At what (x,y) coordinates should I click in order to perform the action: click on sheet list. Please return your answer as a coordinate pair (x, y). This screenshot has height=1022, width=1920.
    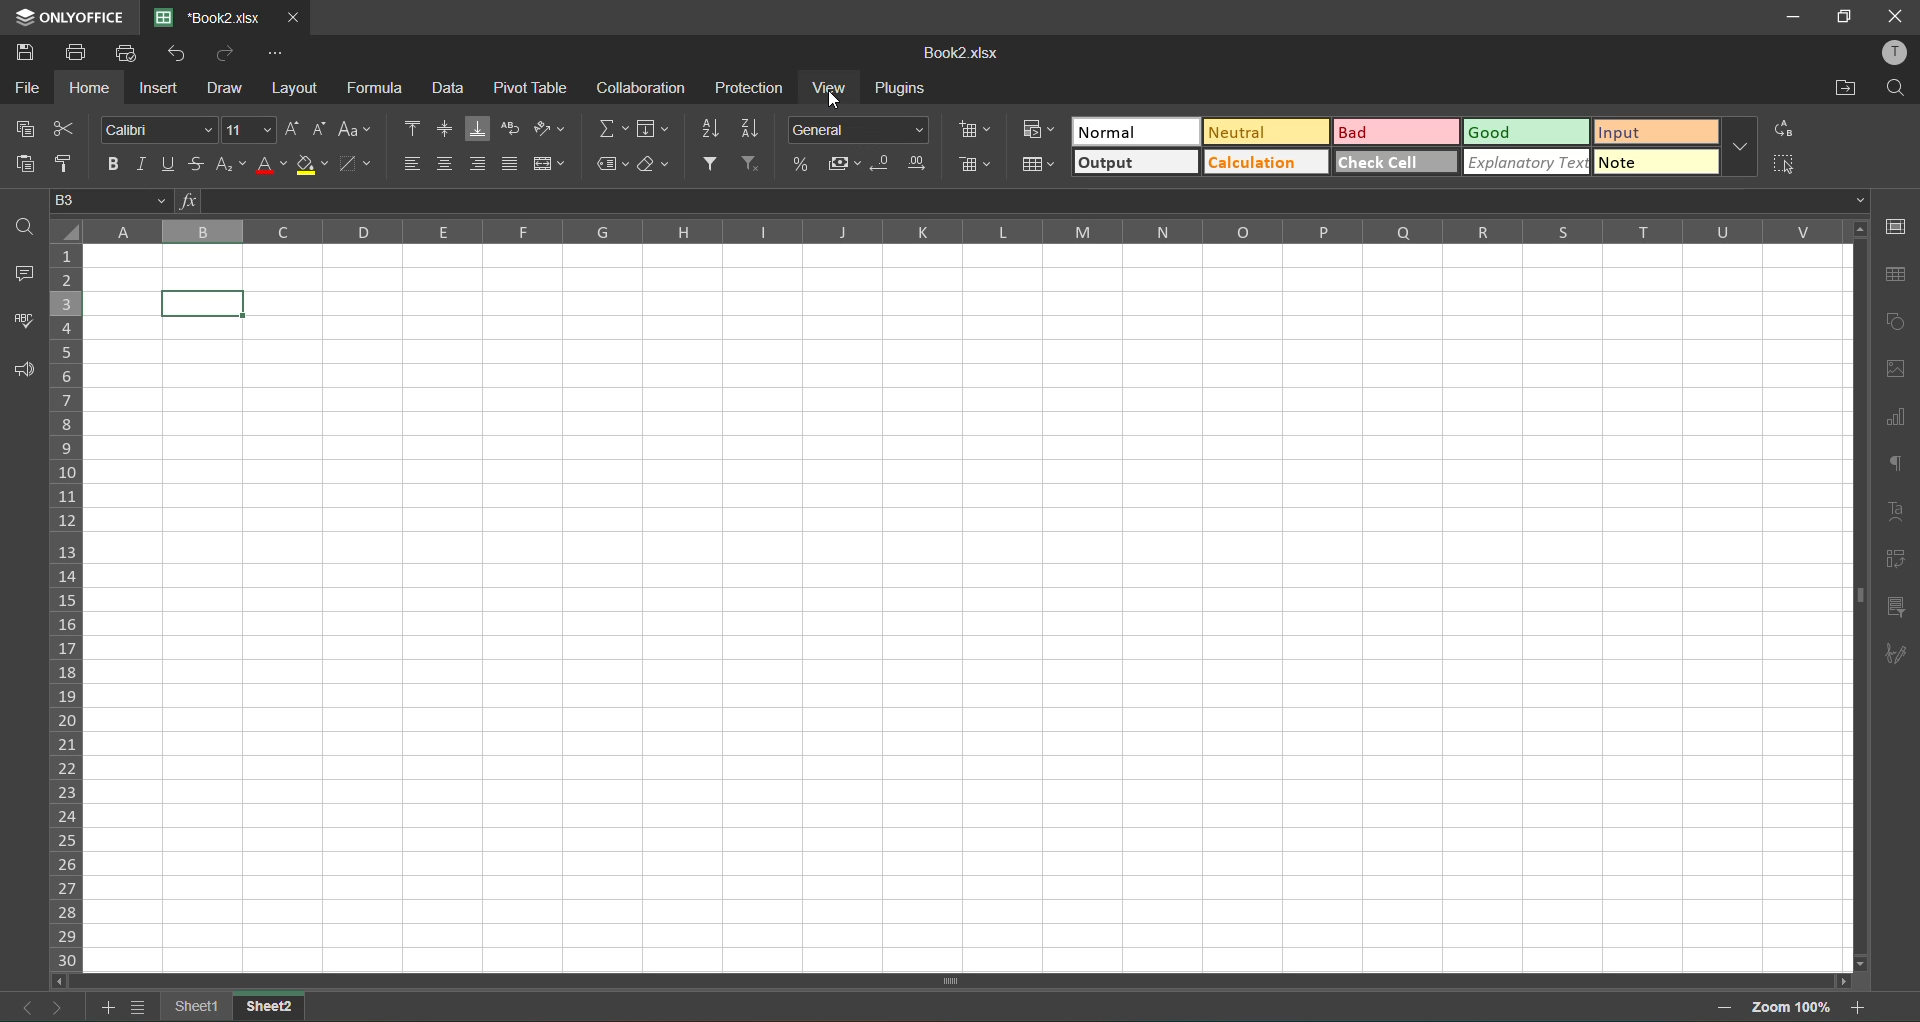
    Looking at the image, I should click on (139, 1008).